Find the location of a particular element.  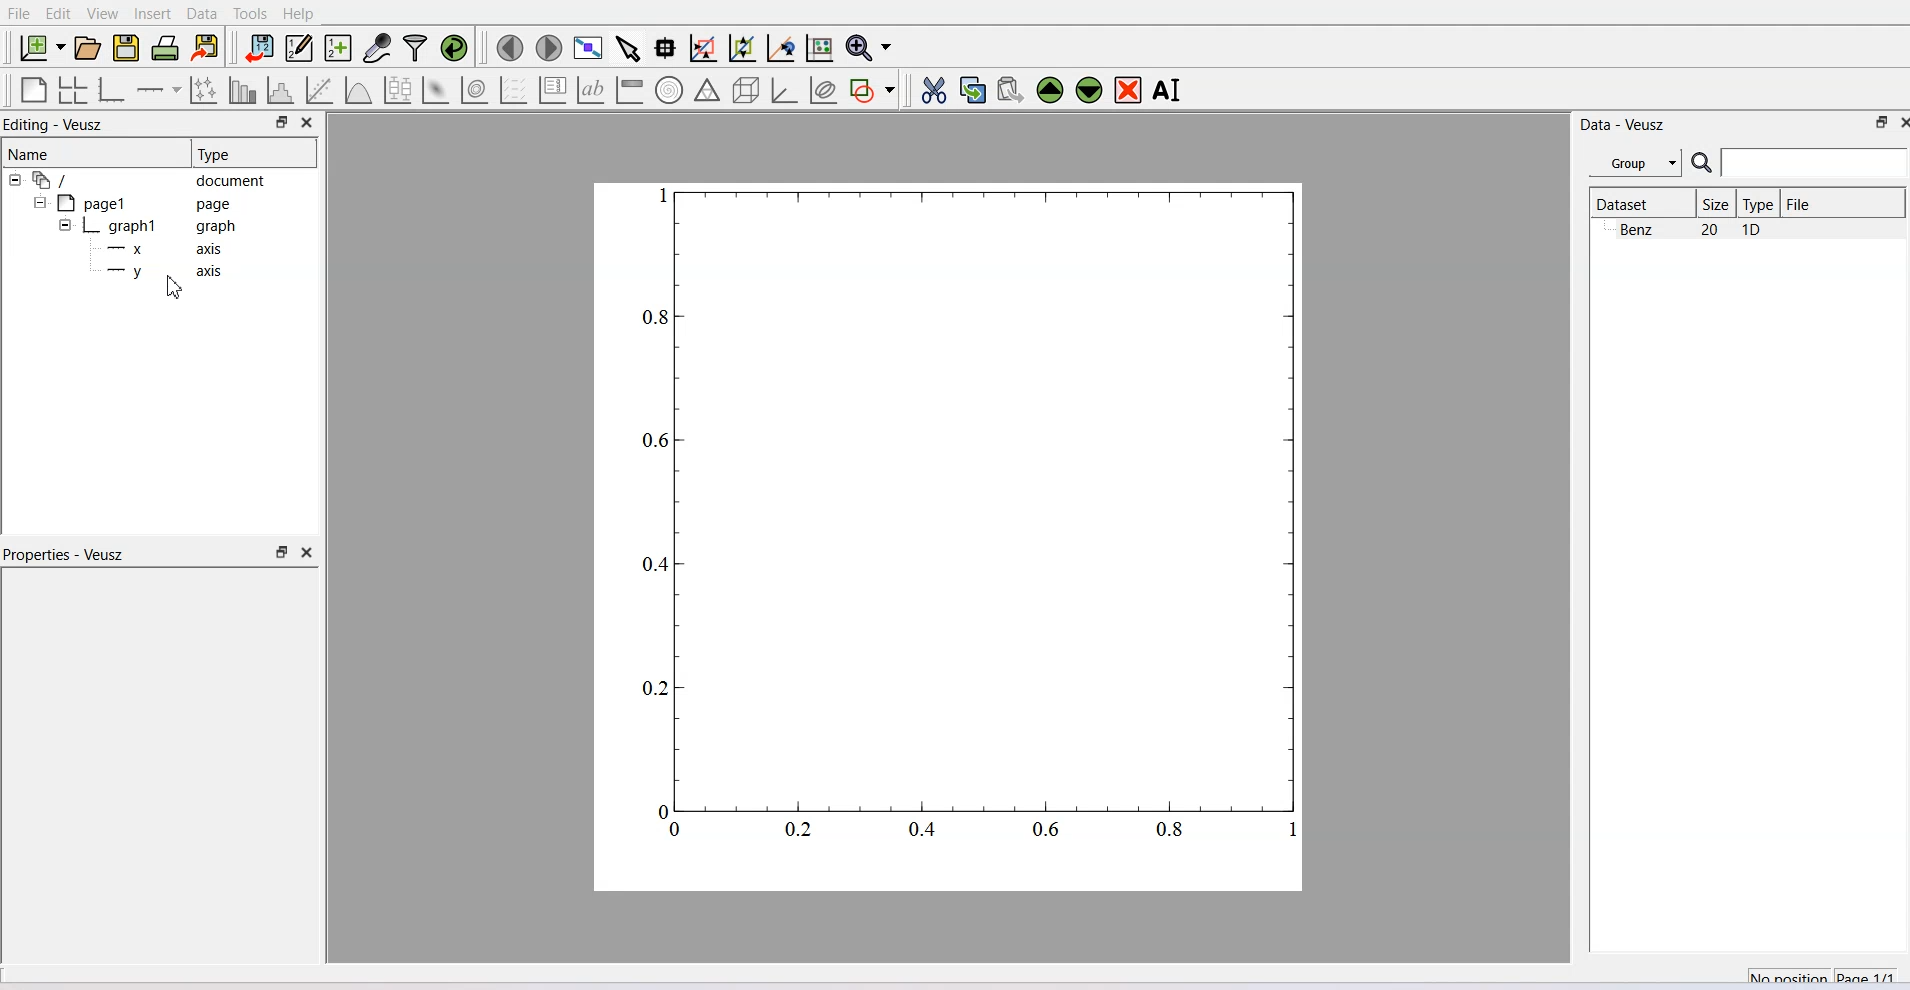

Copy the selected widget is located at coordinates (973, 90).